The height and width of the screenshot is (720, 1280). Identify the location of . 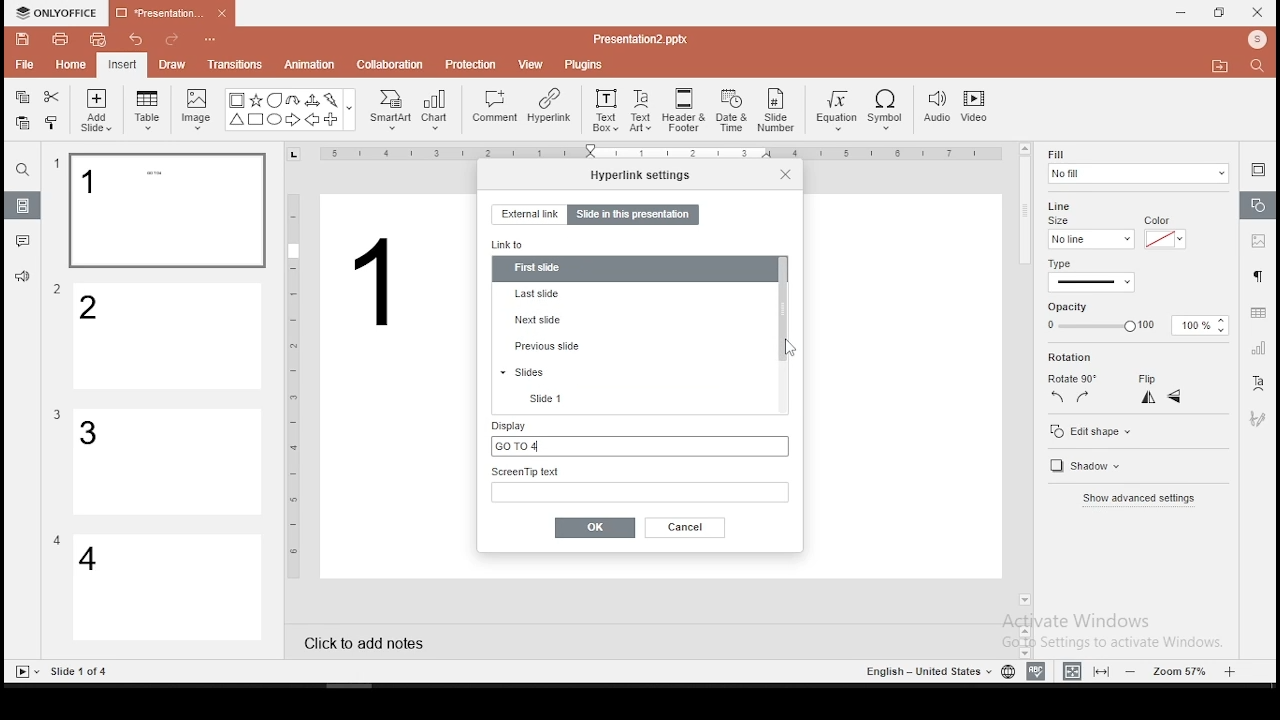
(665, 155).